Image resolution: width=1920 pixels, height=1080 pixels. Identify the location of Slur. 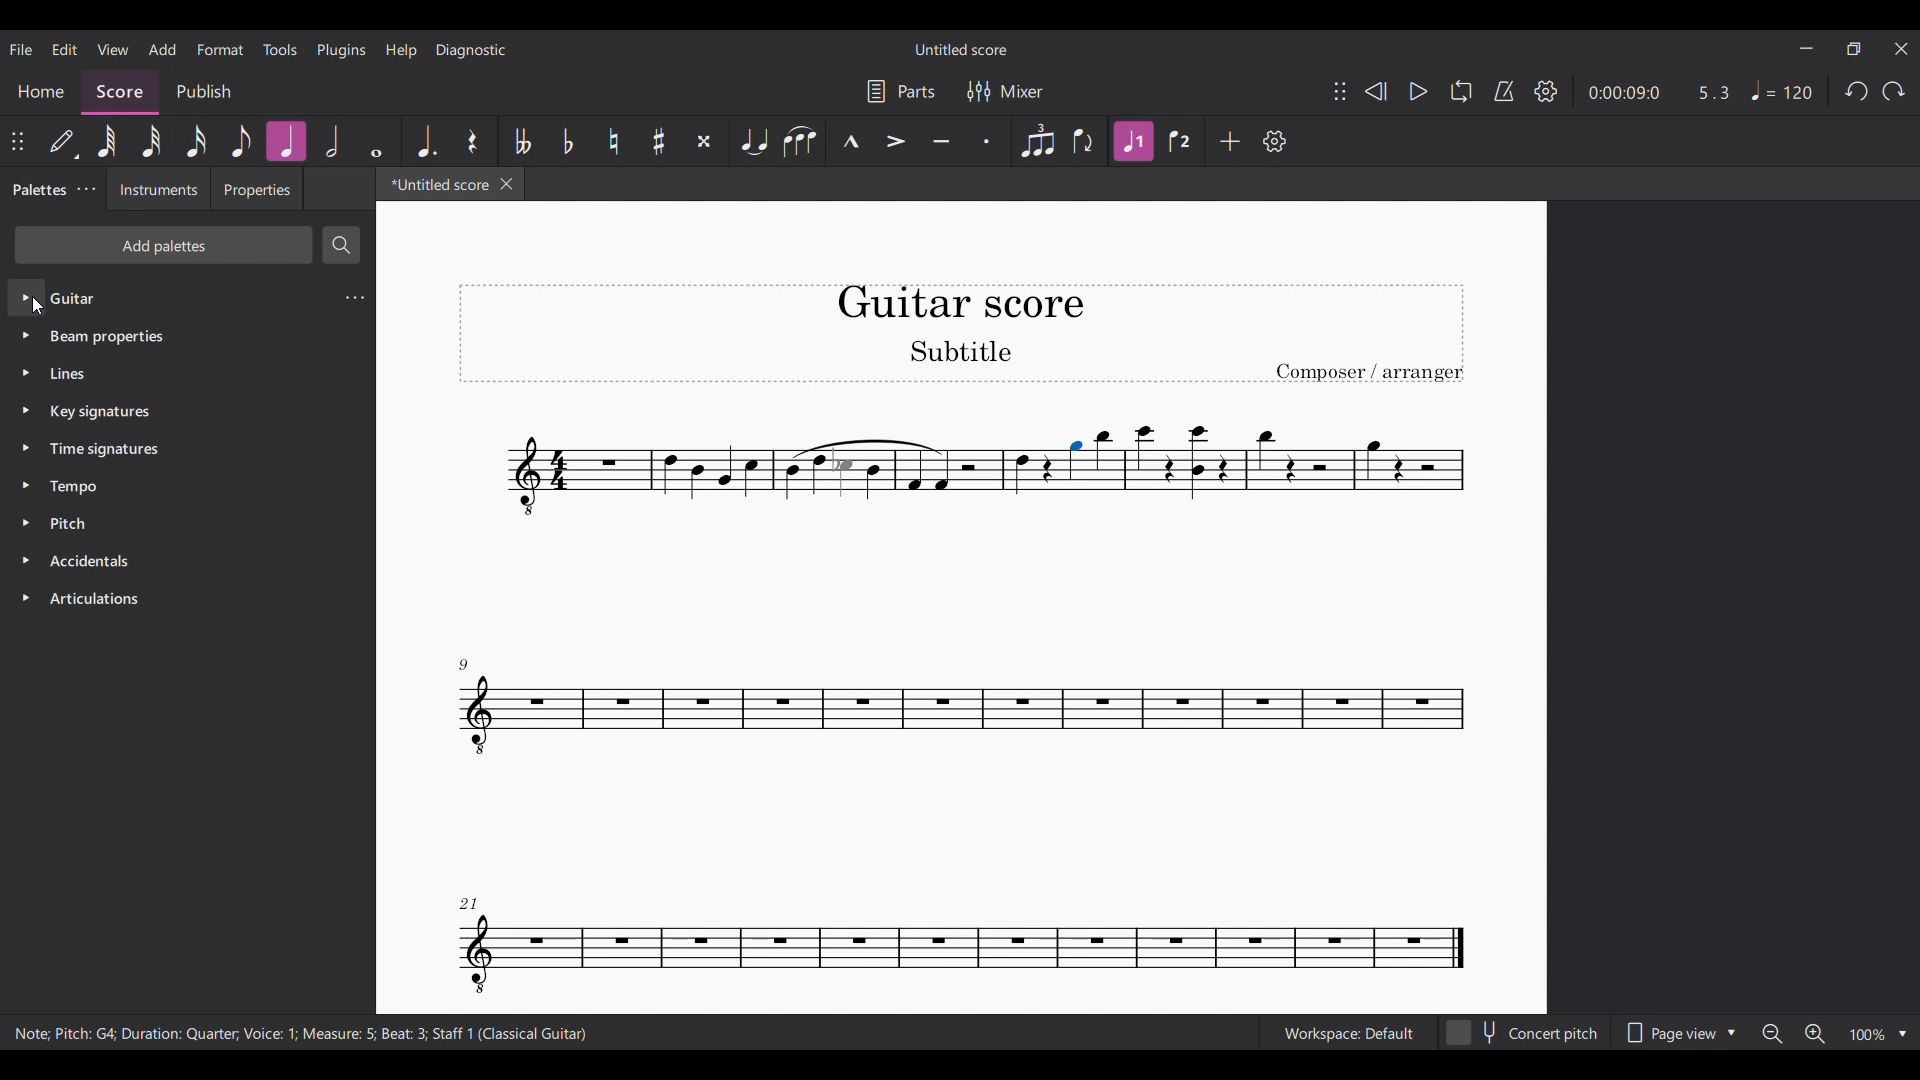
(799, 141).